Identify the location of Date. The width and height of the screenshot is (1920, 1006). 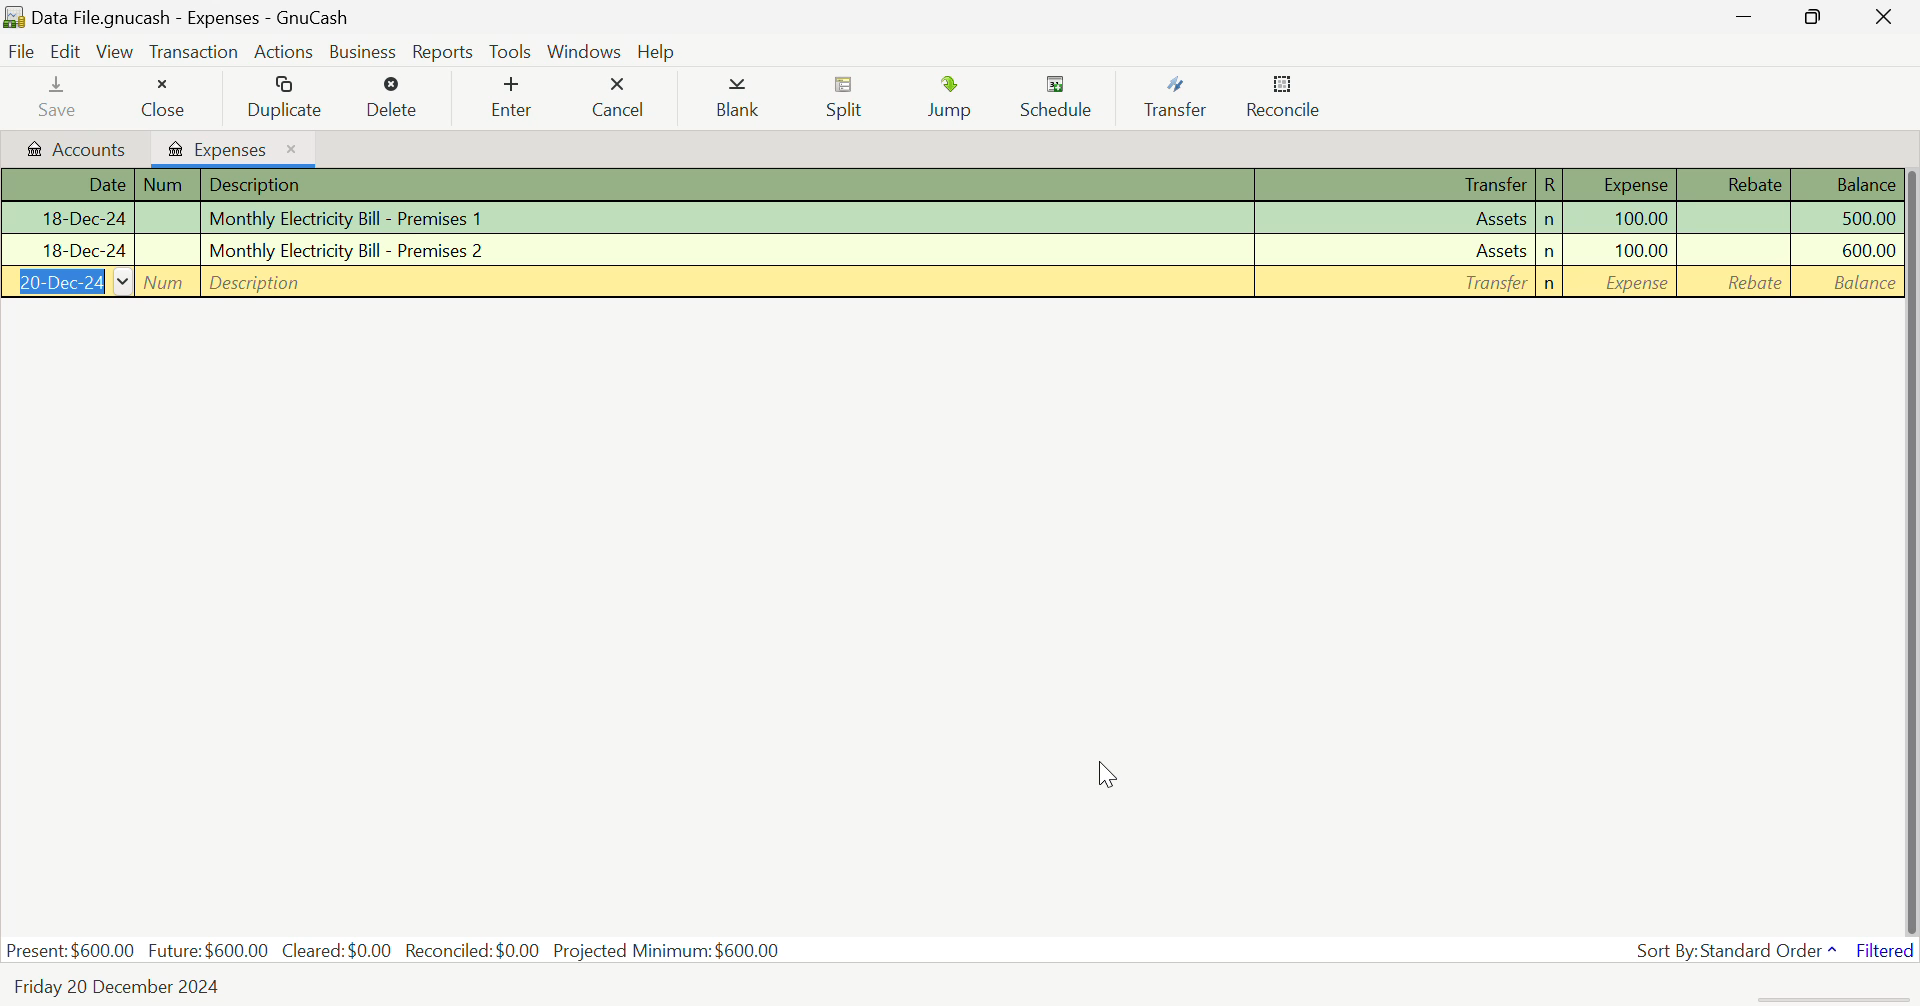
(67, 185).